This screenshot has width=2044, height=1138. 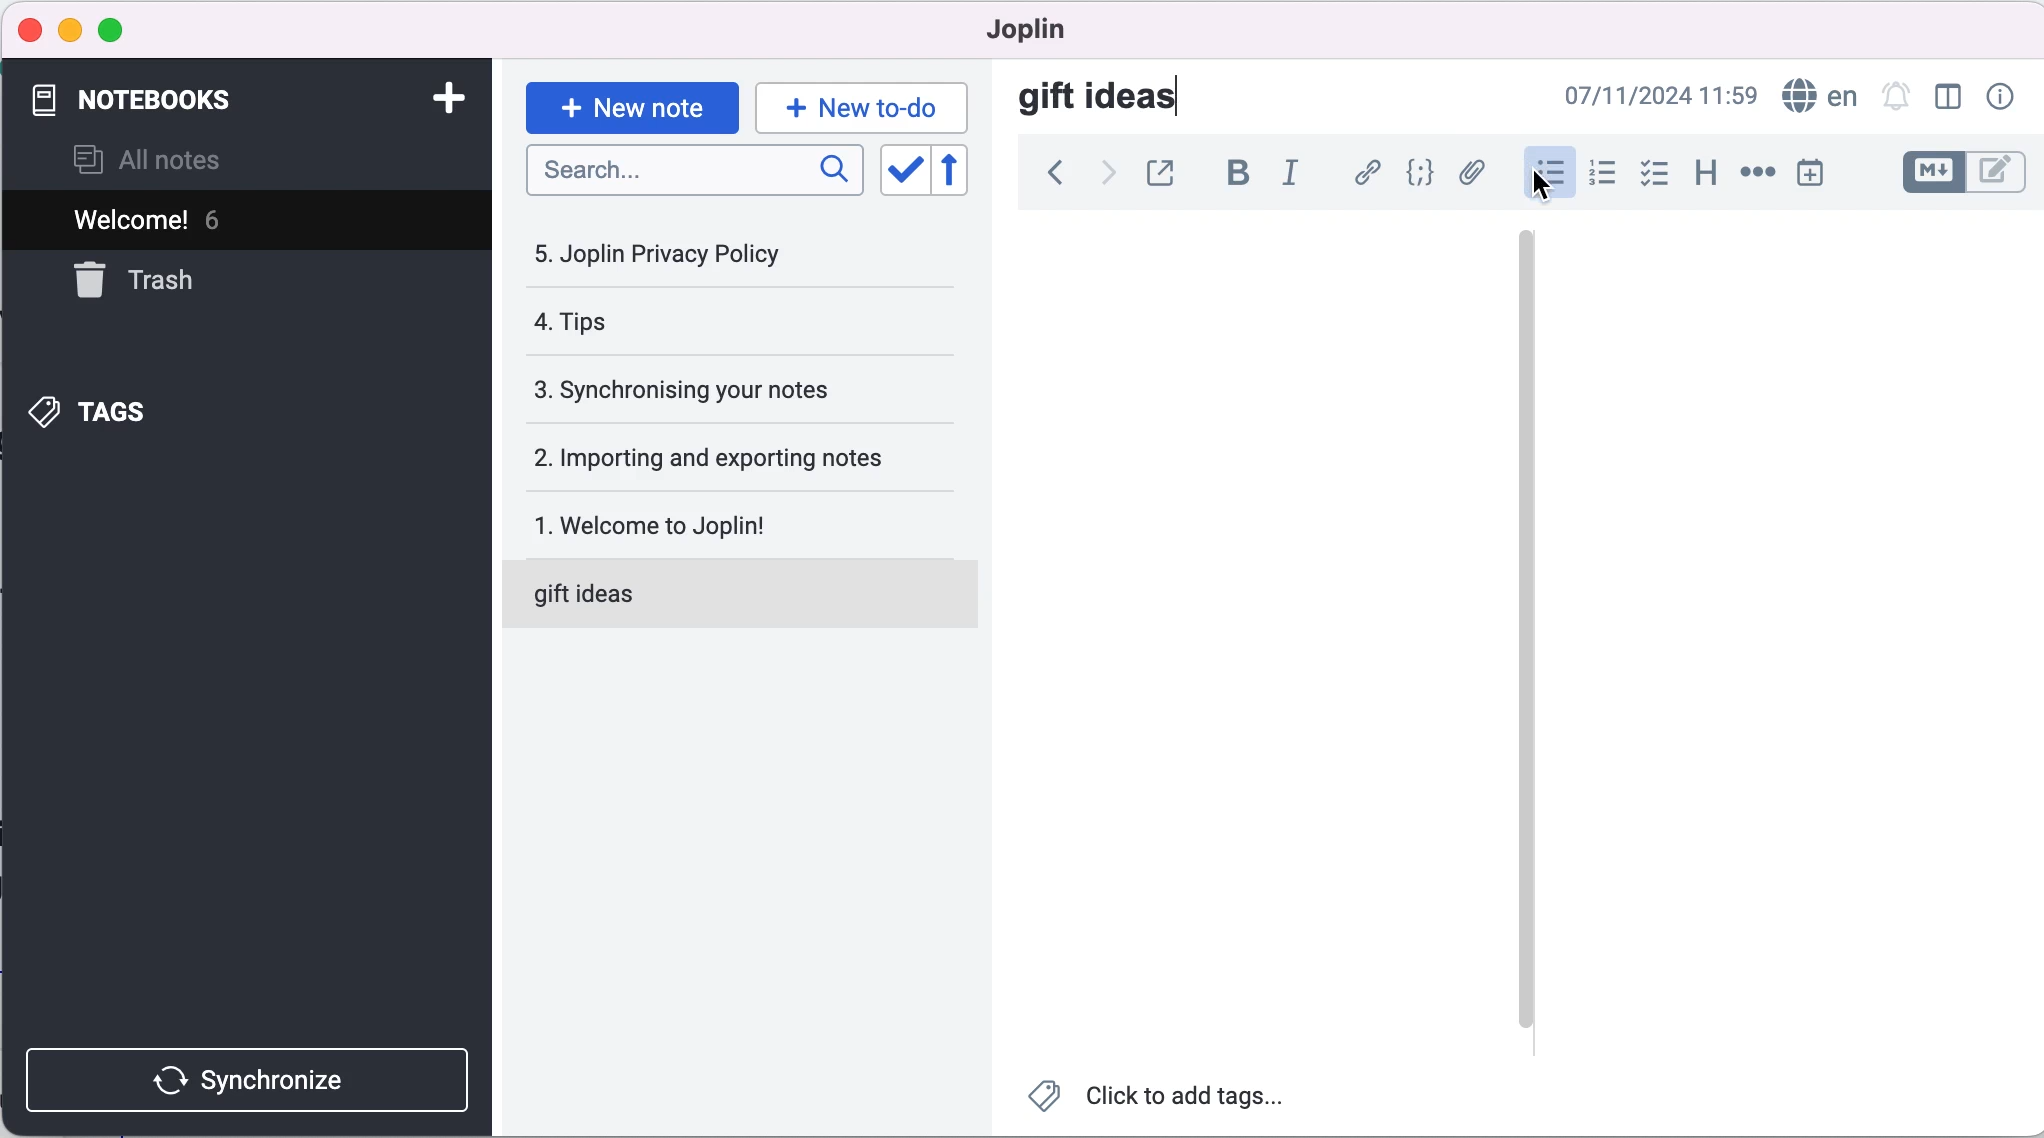 What do you see at coordinates (109, 410) in the screenshot?
I see `tags` at bounding box center [109, 410].